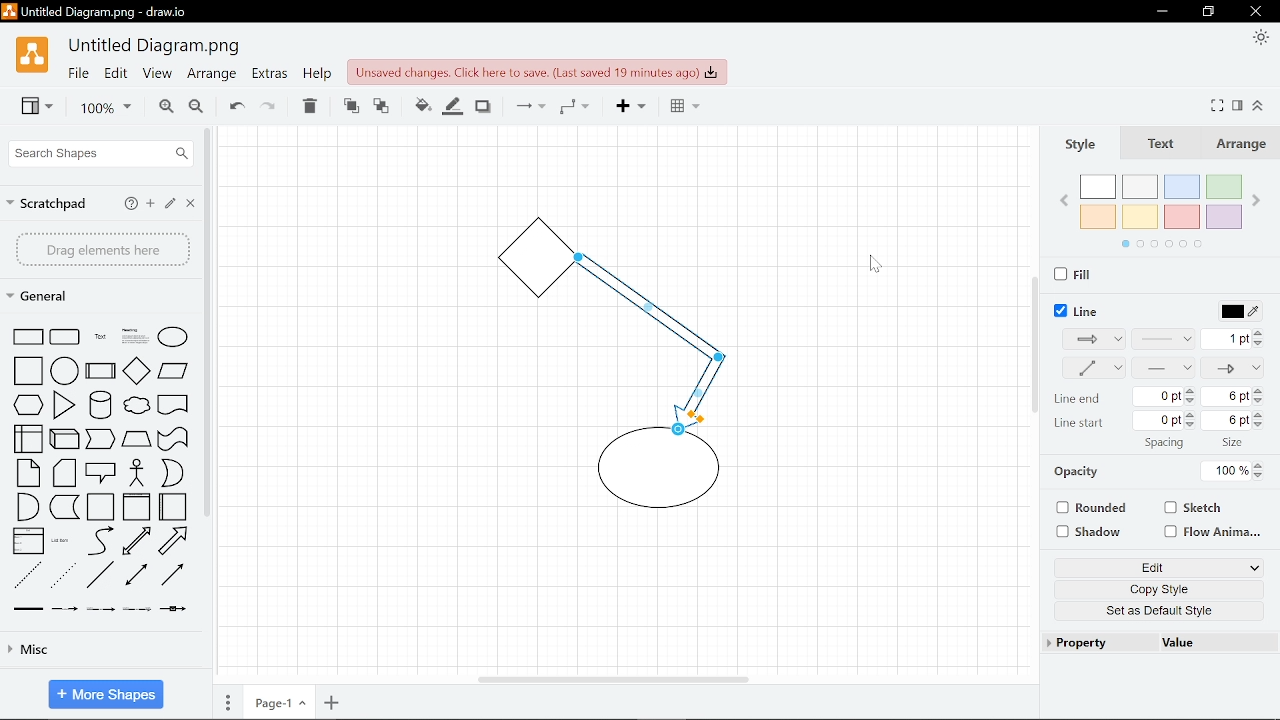 This screenshot has width=1280, height=720. I want to click on Undo, so click(234, 106).